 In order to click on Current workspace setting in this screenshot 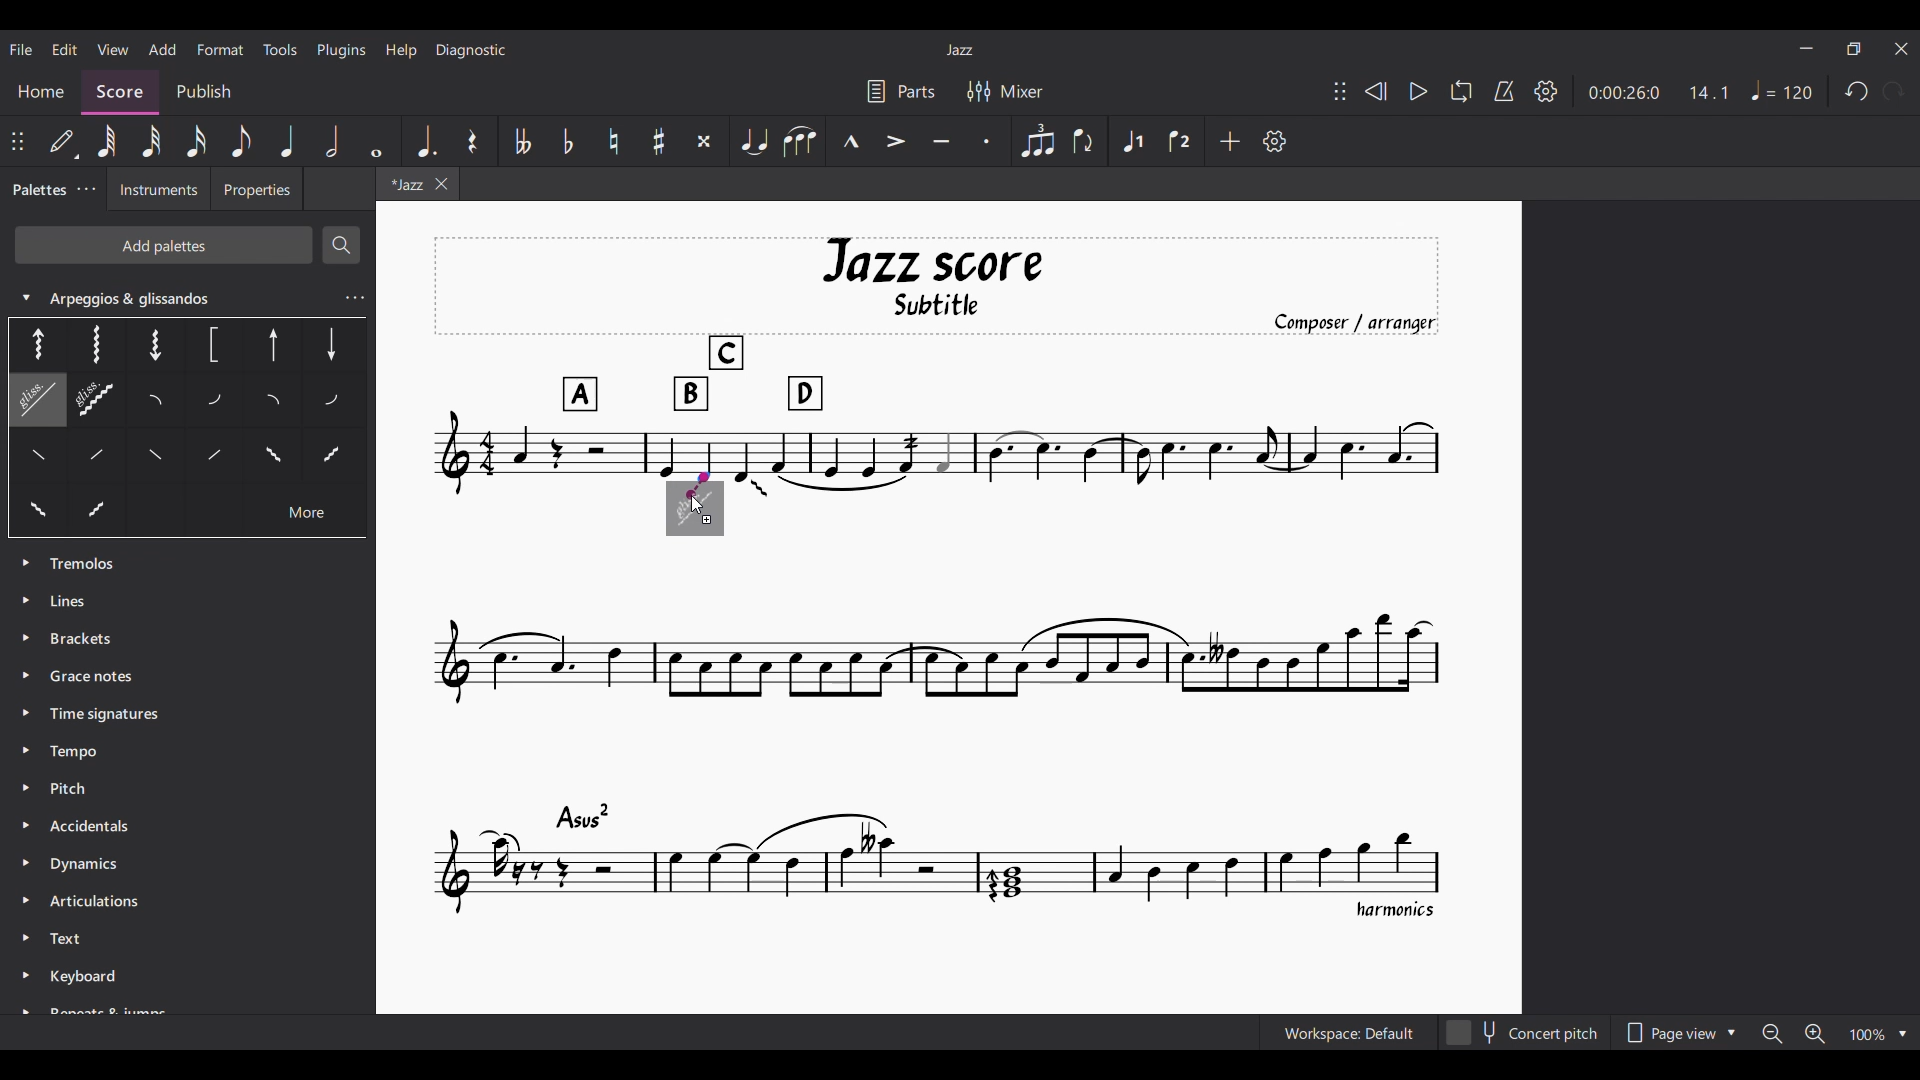, I will do `click(1350, 1033)`.